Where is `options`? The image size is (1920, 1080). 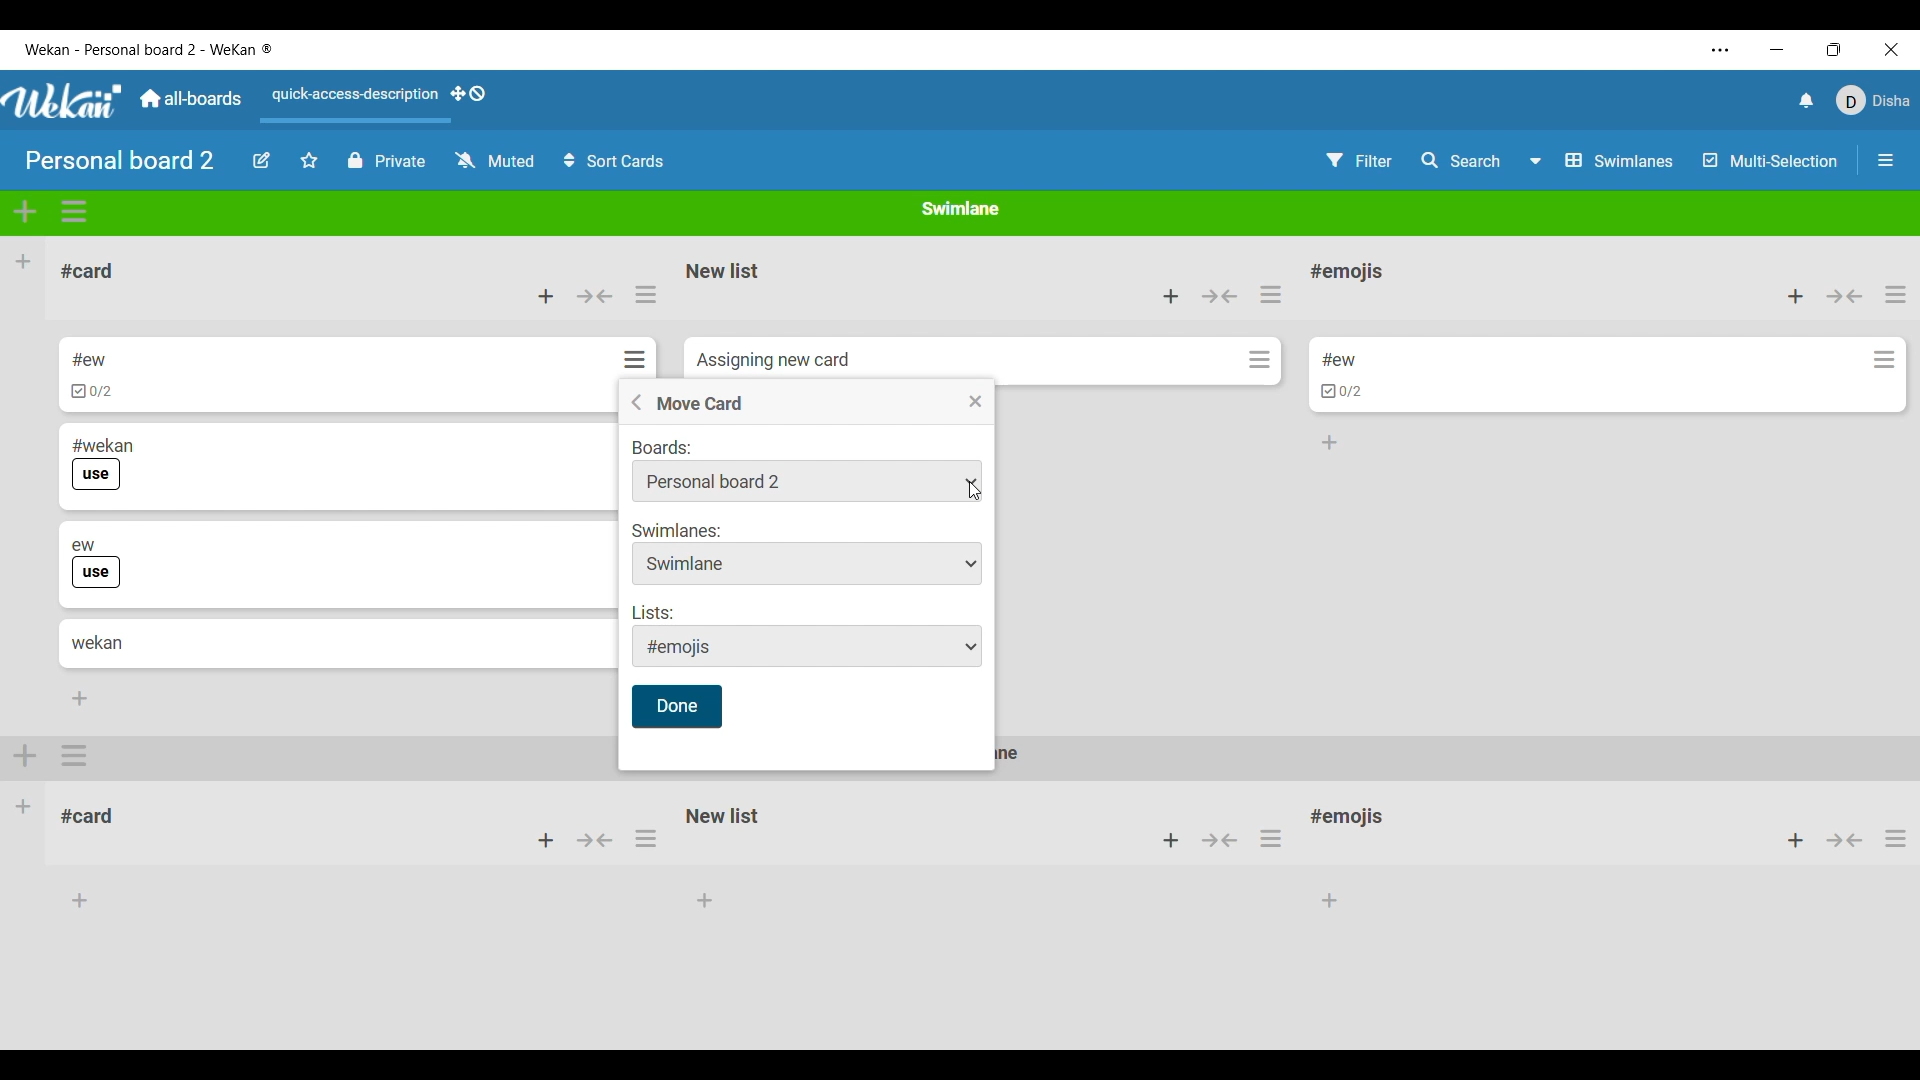
options is located at coordinates (1895, 845).